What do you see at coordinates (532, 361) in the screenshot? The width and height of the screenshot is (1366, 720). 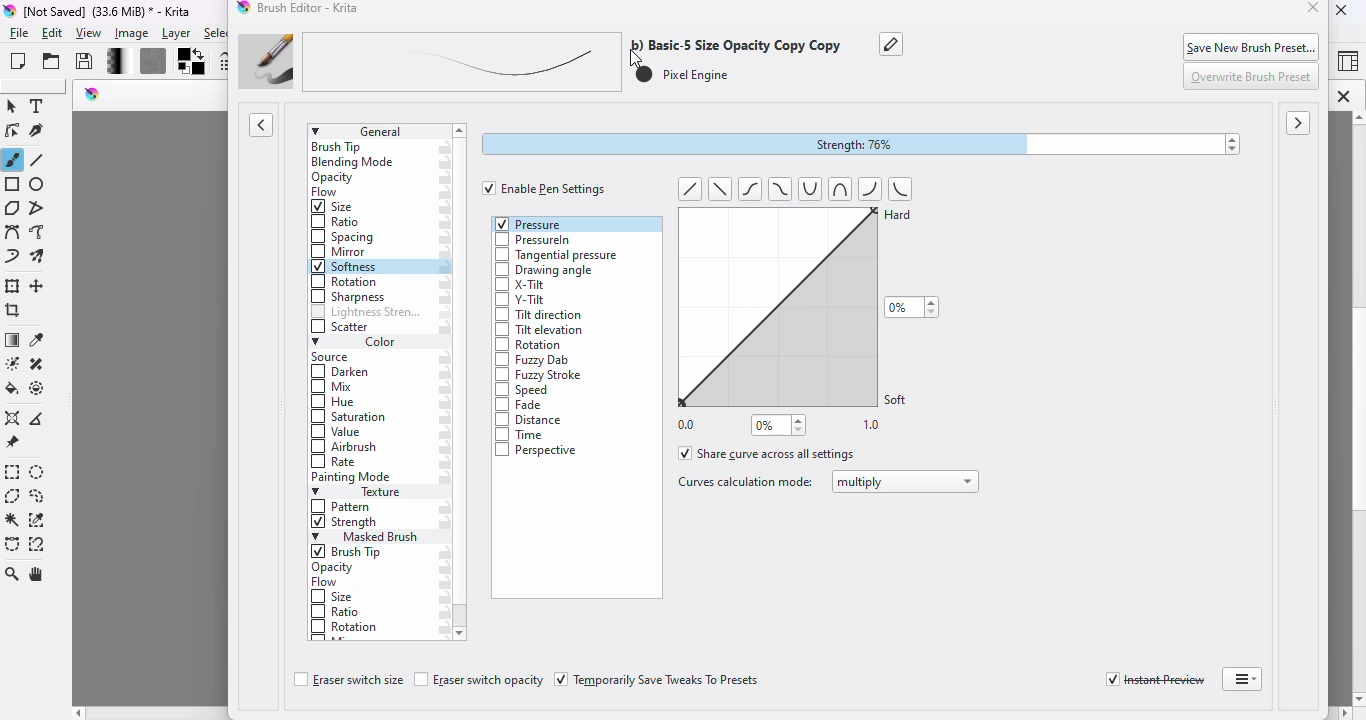 I see `fuzzy dab` at bounding box center [532, 361].